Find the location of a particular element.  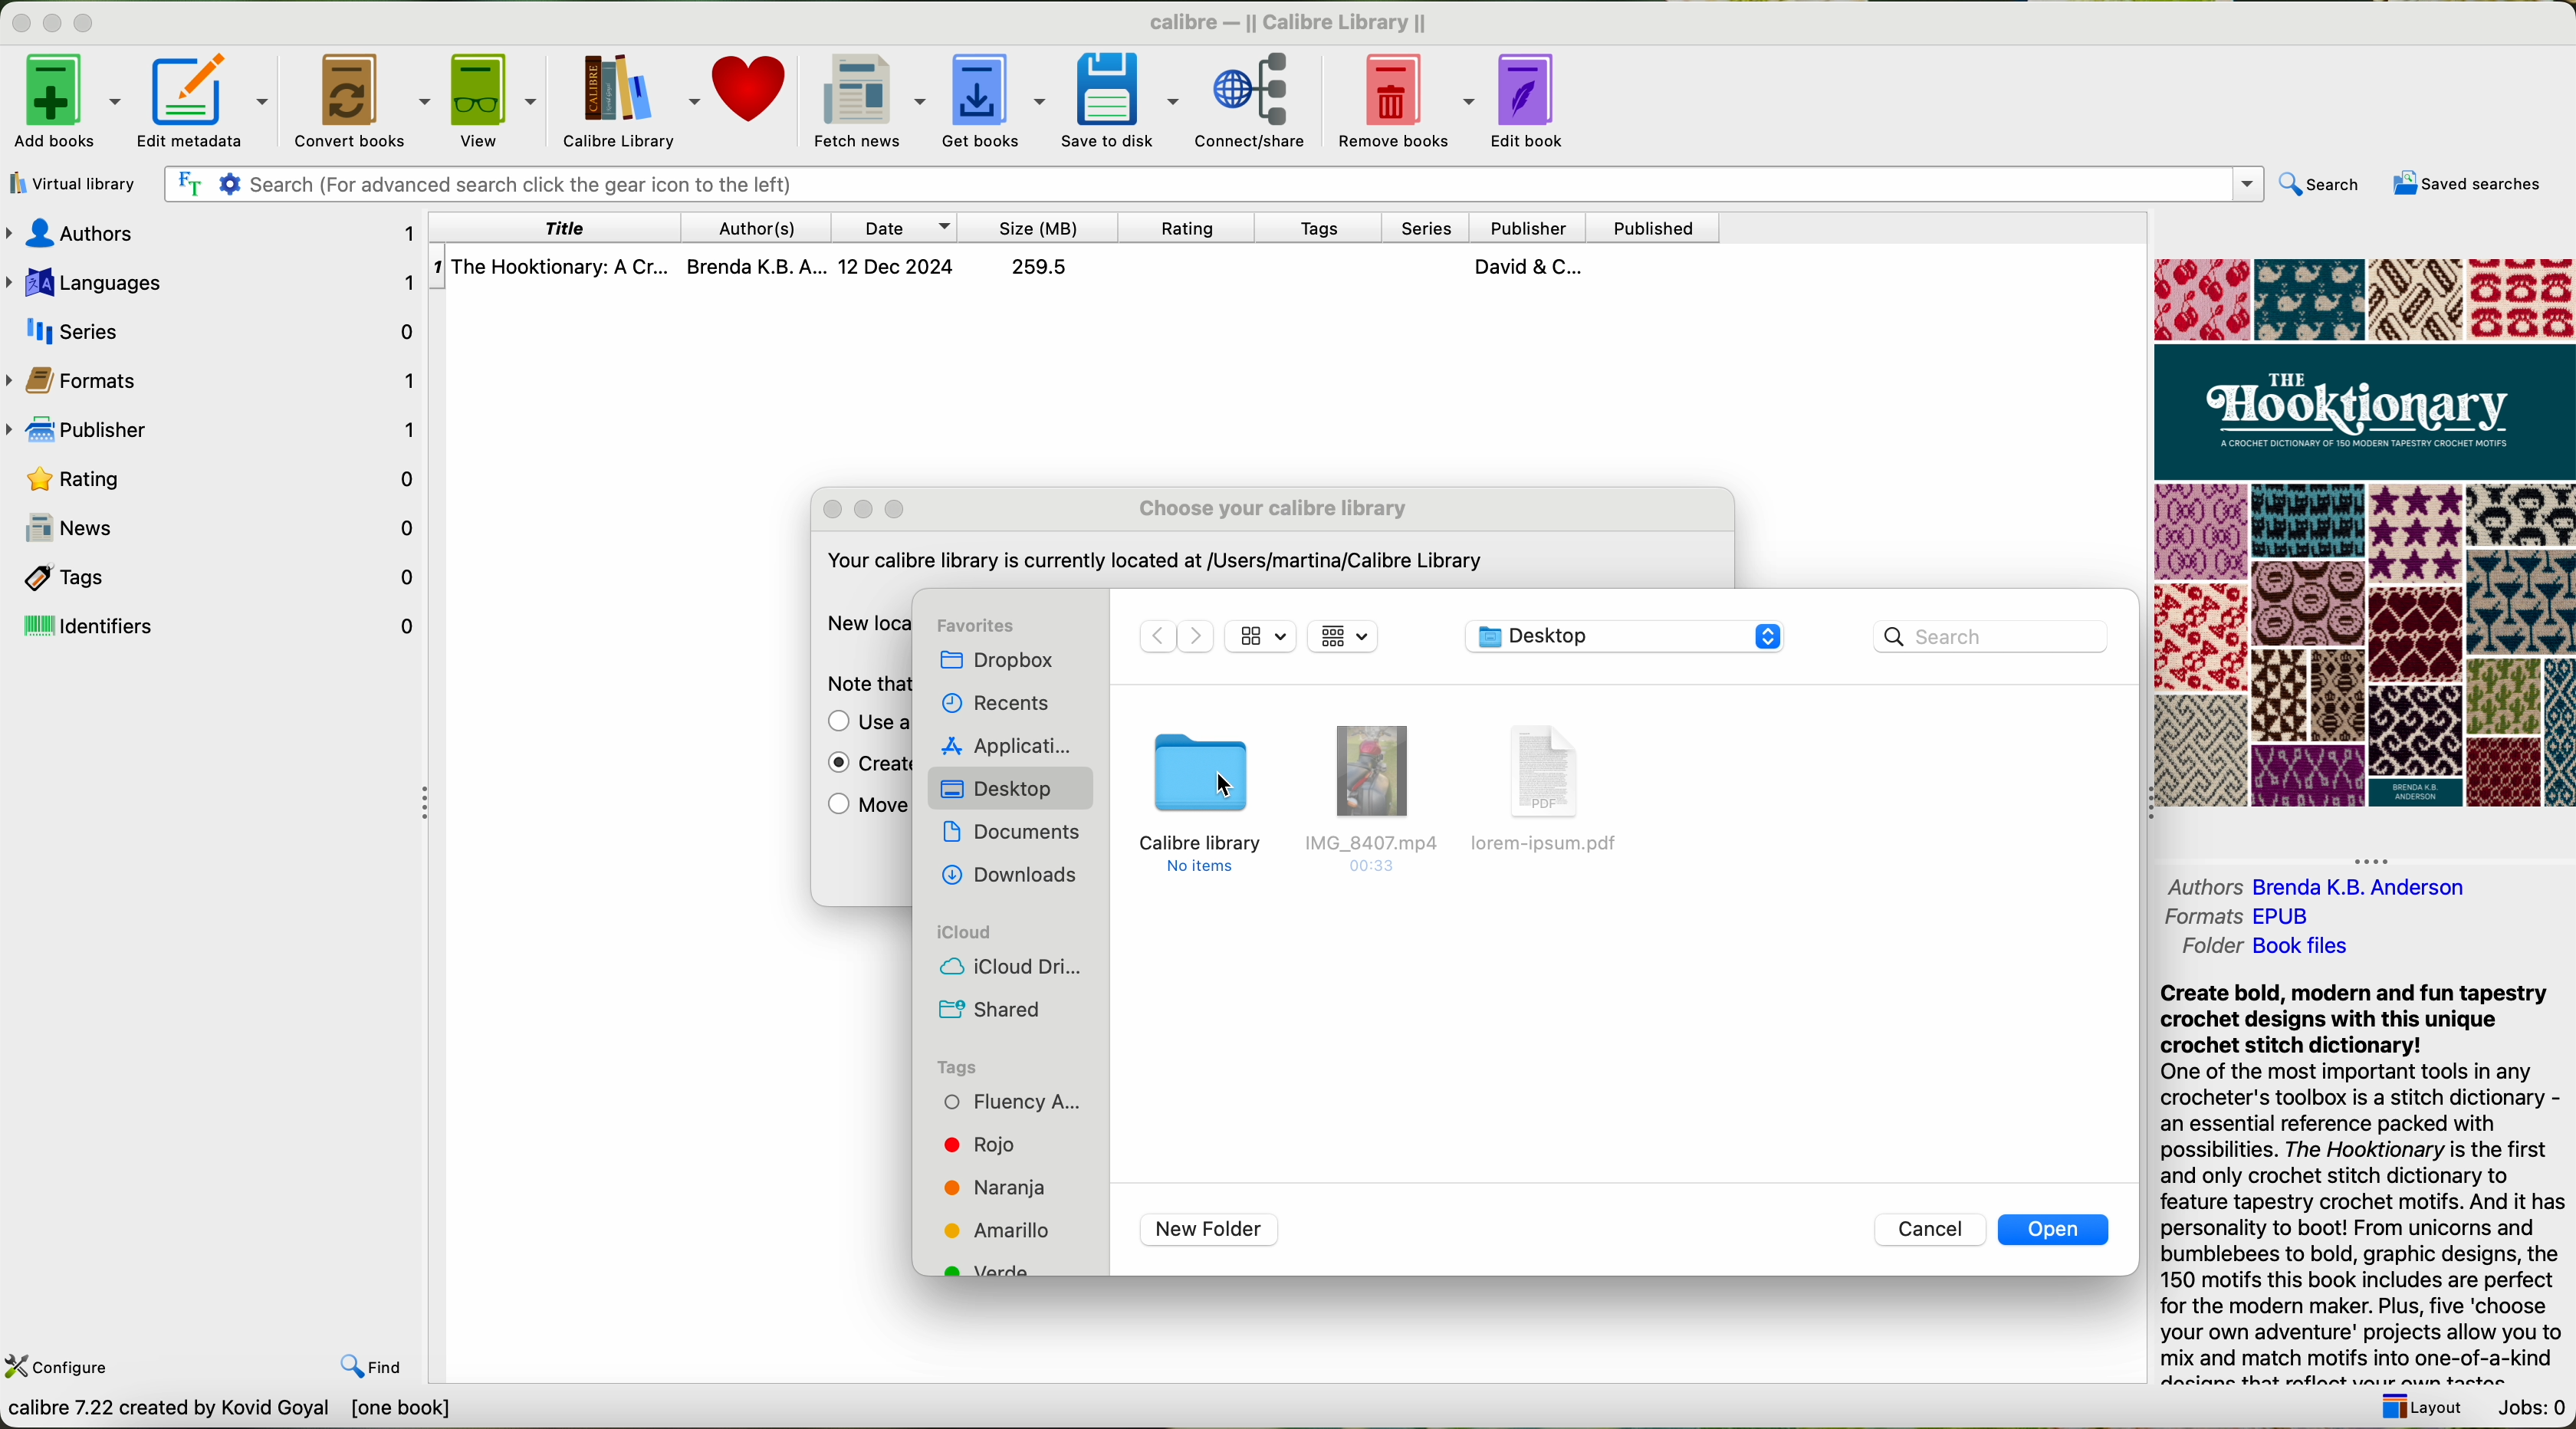

calibre 7.22 created by Kavid Goyal [one book] is located at coordinates (287, 1410).